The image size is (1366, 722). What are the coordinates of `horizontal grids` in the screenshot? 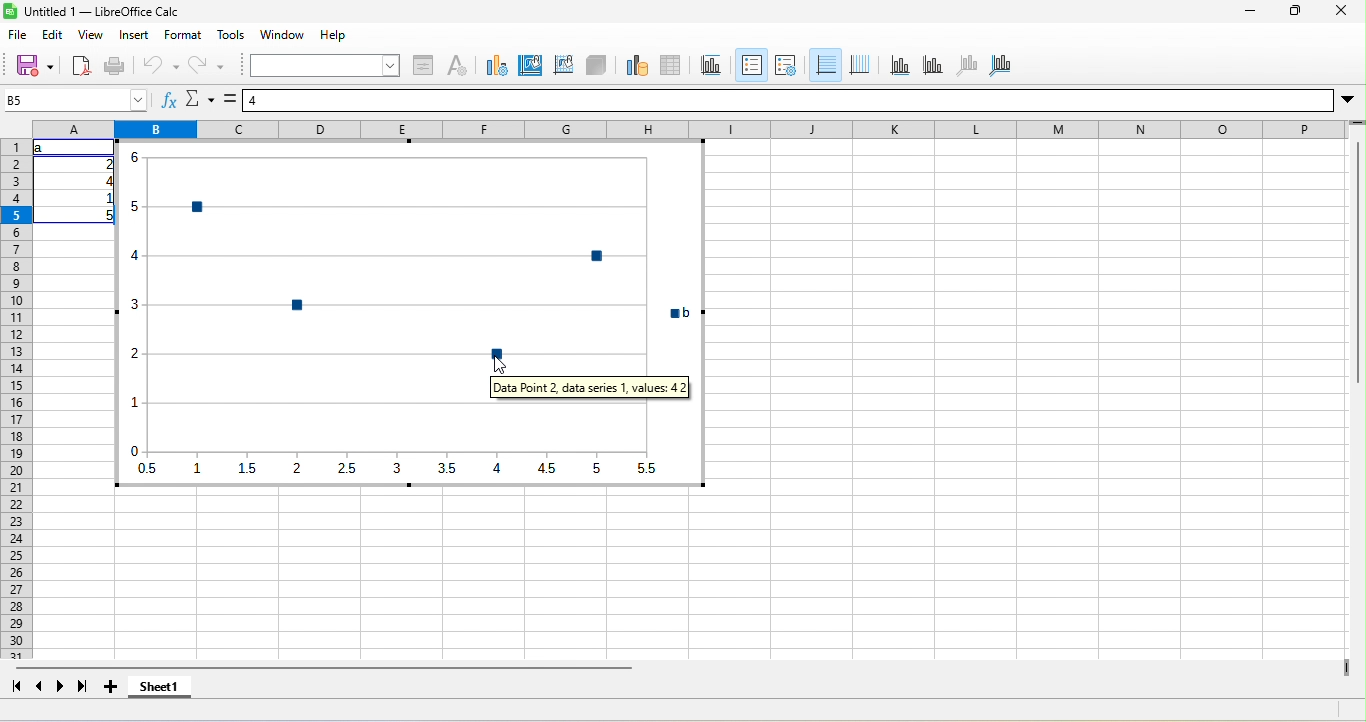 It's located at (826, 66).